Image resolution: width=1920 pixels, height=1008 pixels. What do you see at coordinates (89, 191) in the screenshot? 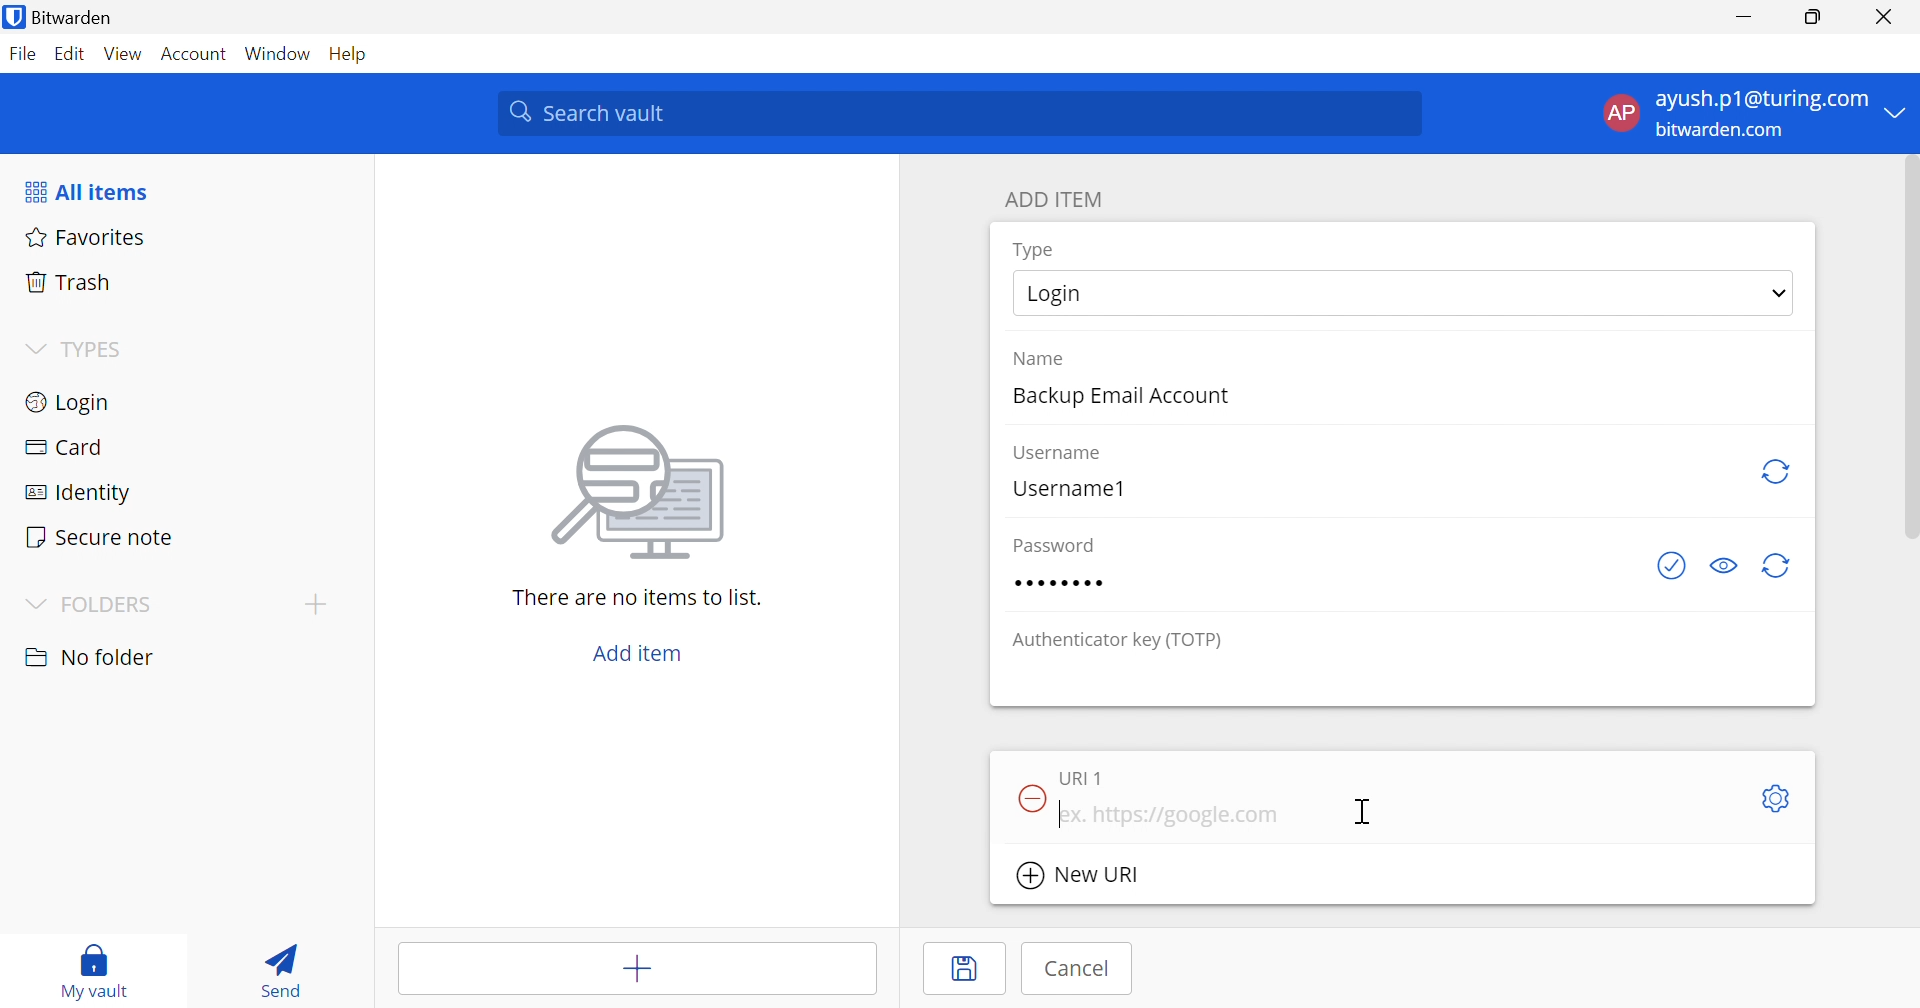
I see `All items` at bounding box center [89, 191].